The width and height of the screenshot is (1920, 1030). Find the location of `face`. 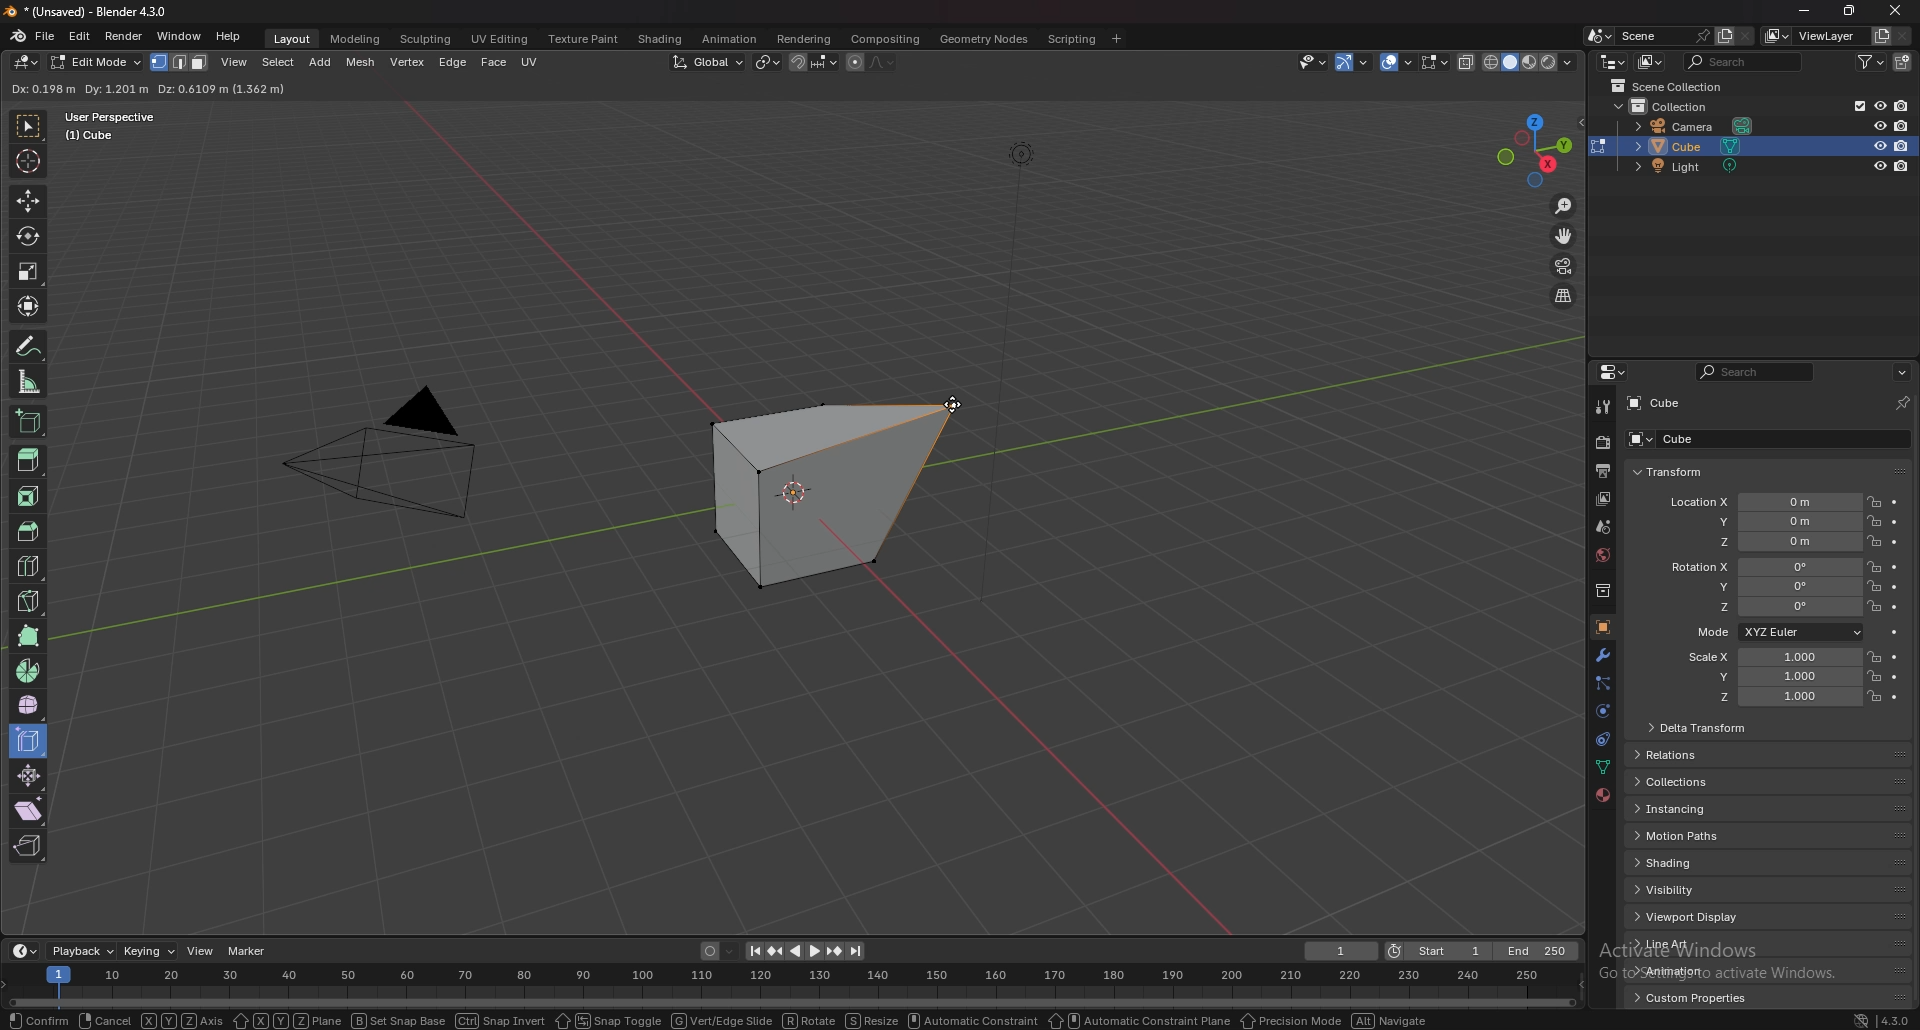

face is located at coordinates (494, 64).